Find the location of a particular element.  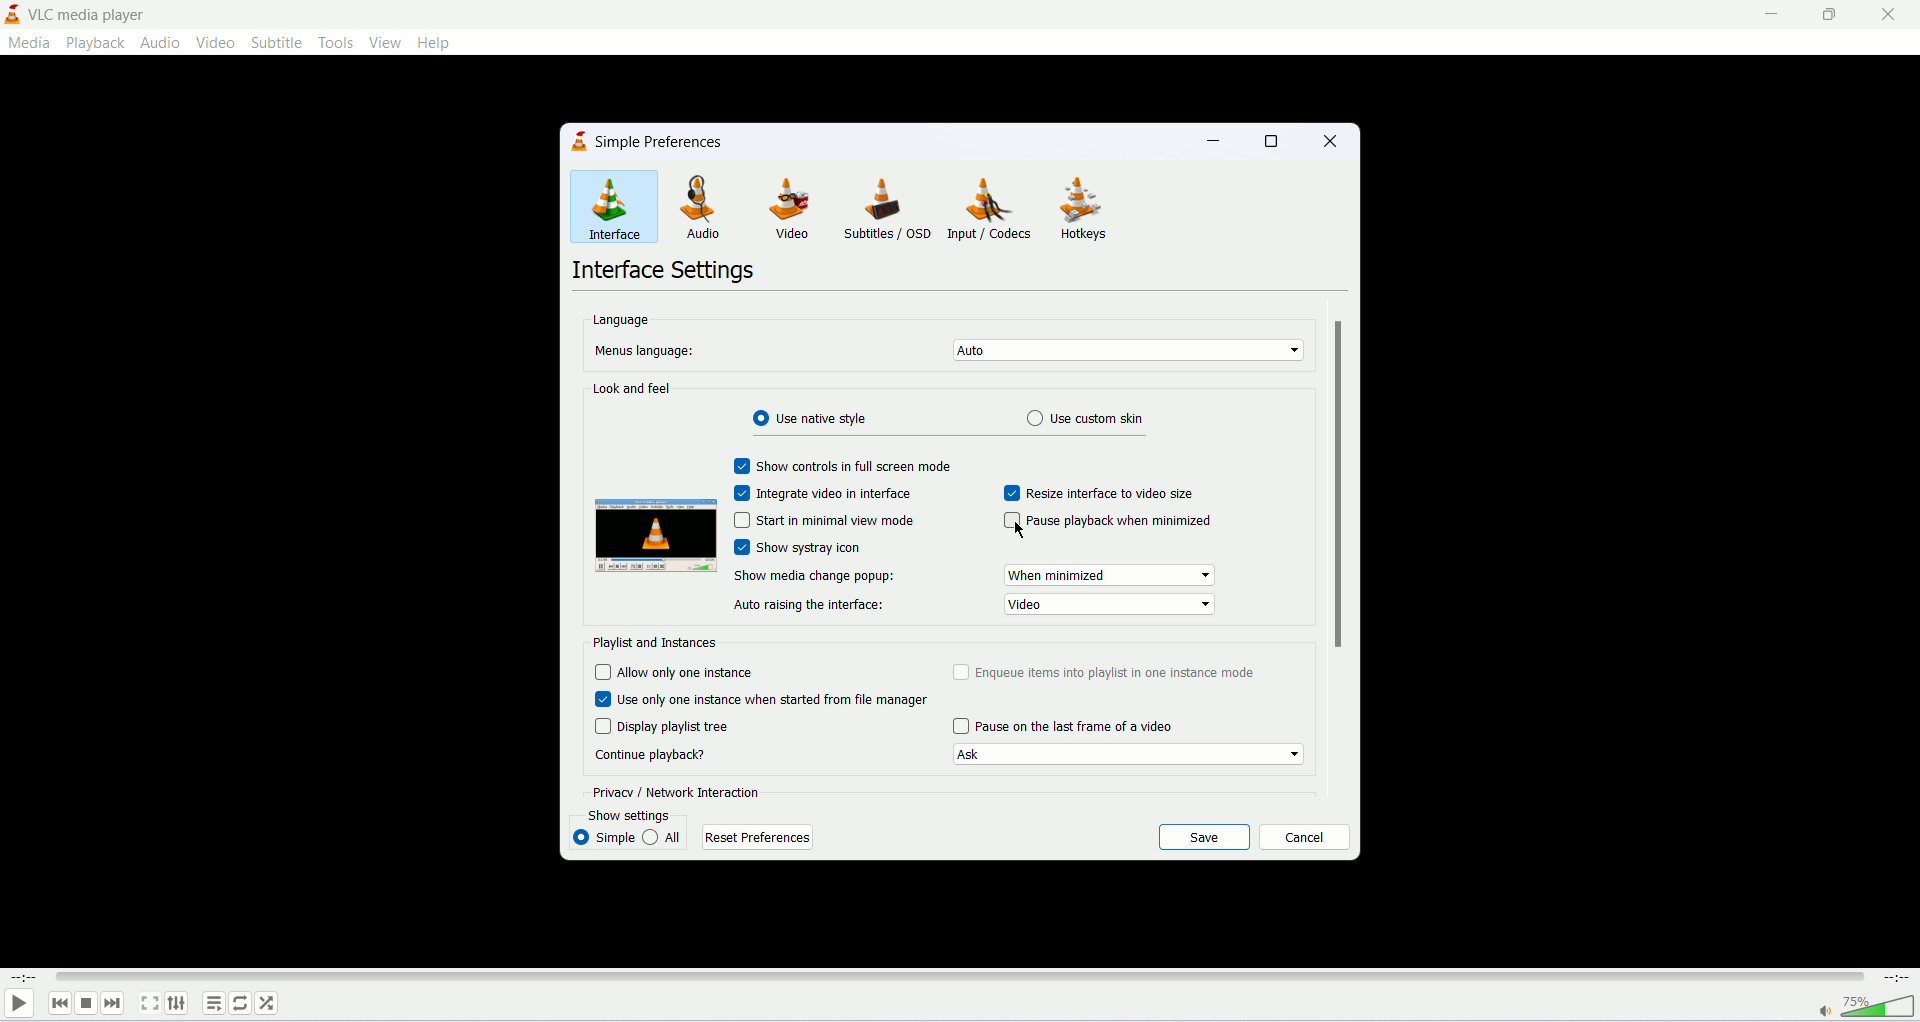

show settings is located at coordinates (628, 815).